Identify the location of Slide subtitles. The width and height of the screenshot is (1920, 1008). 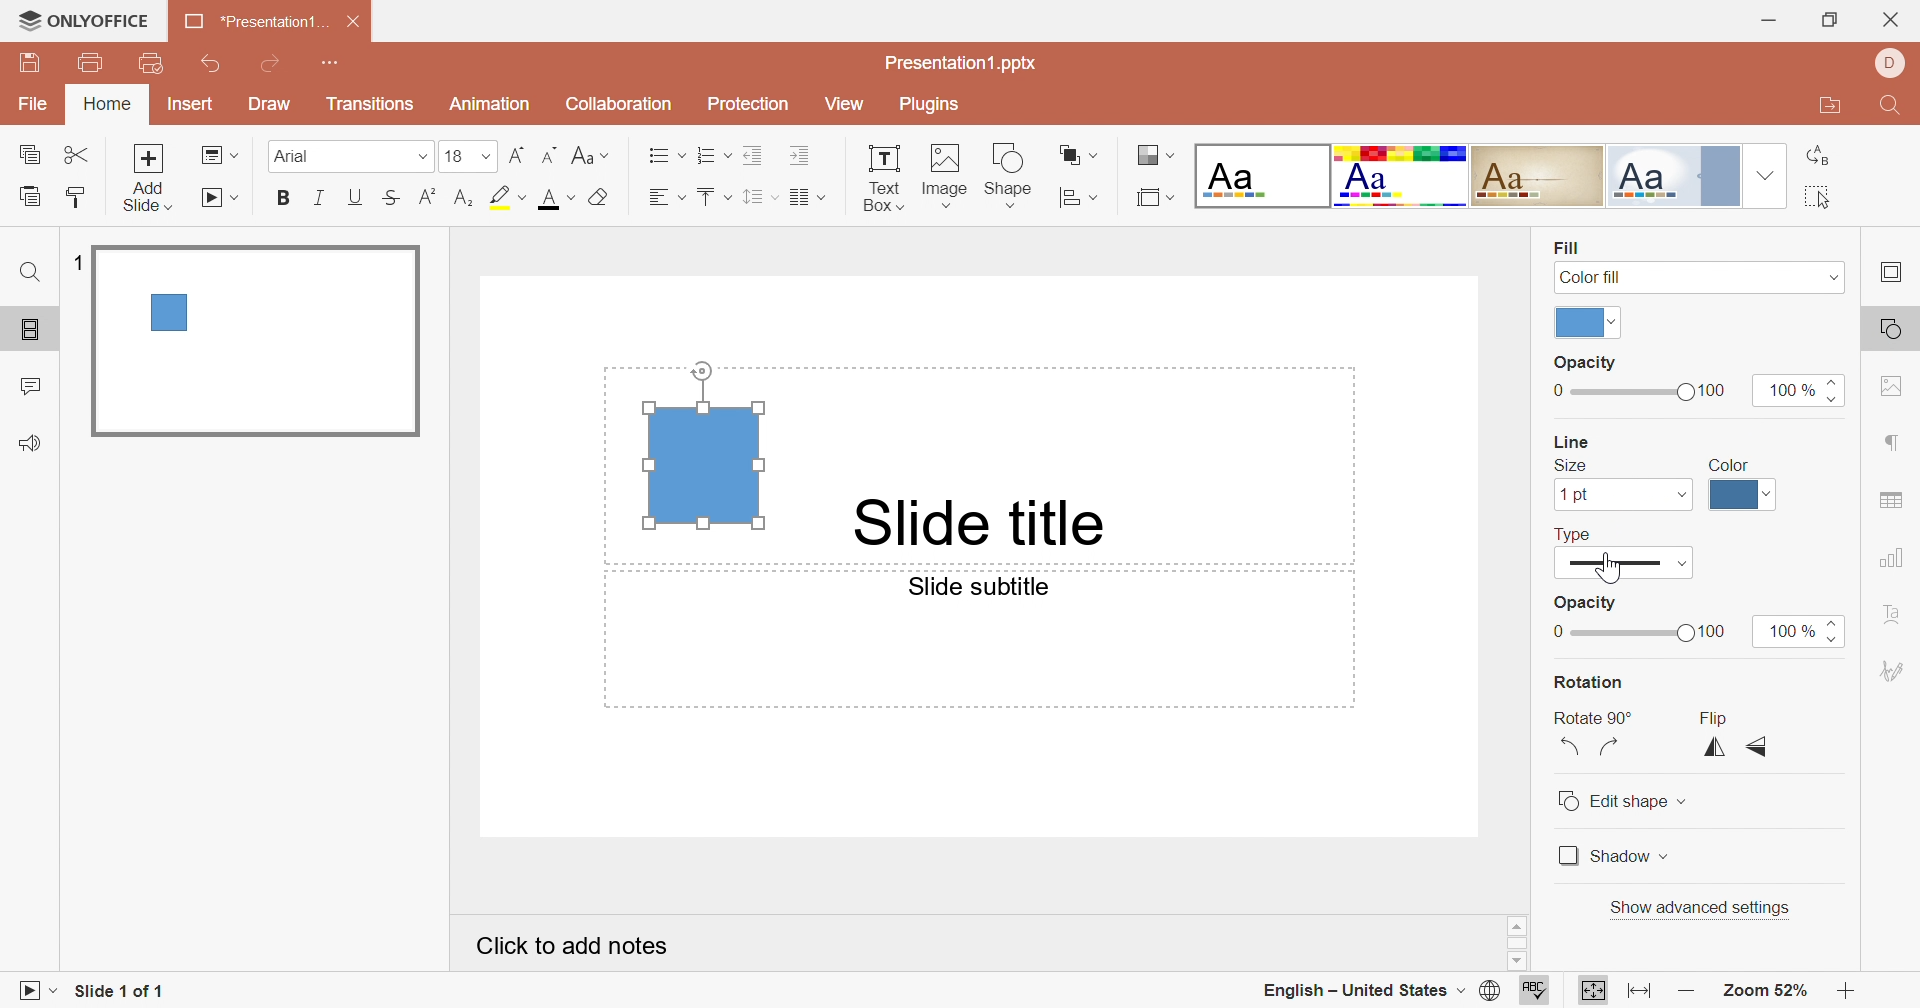
(991, 590).